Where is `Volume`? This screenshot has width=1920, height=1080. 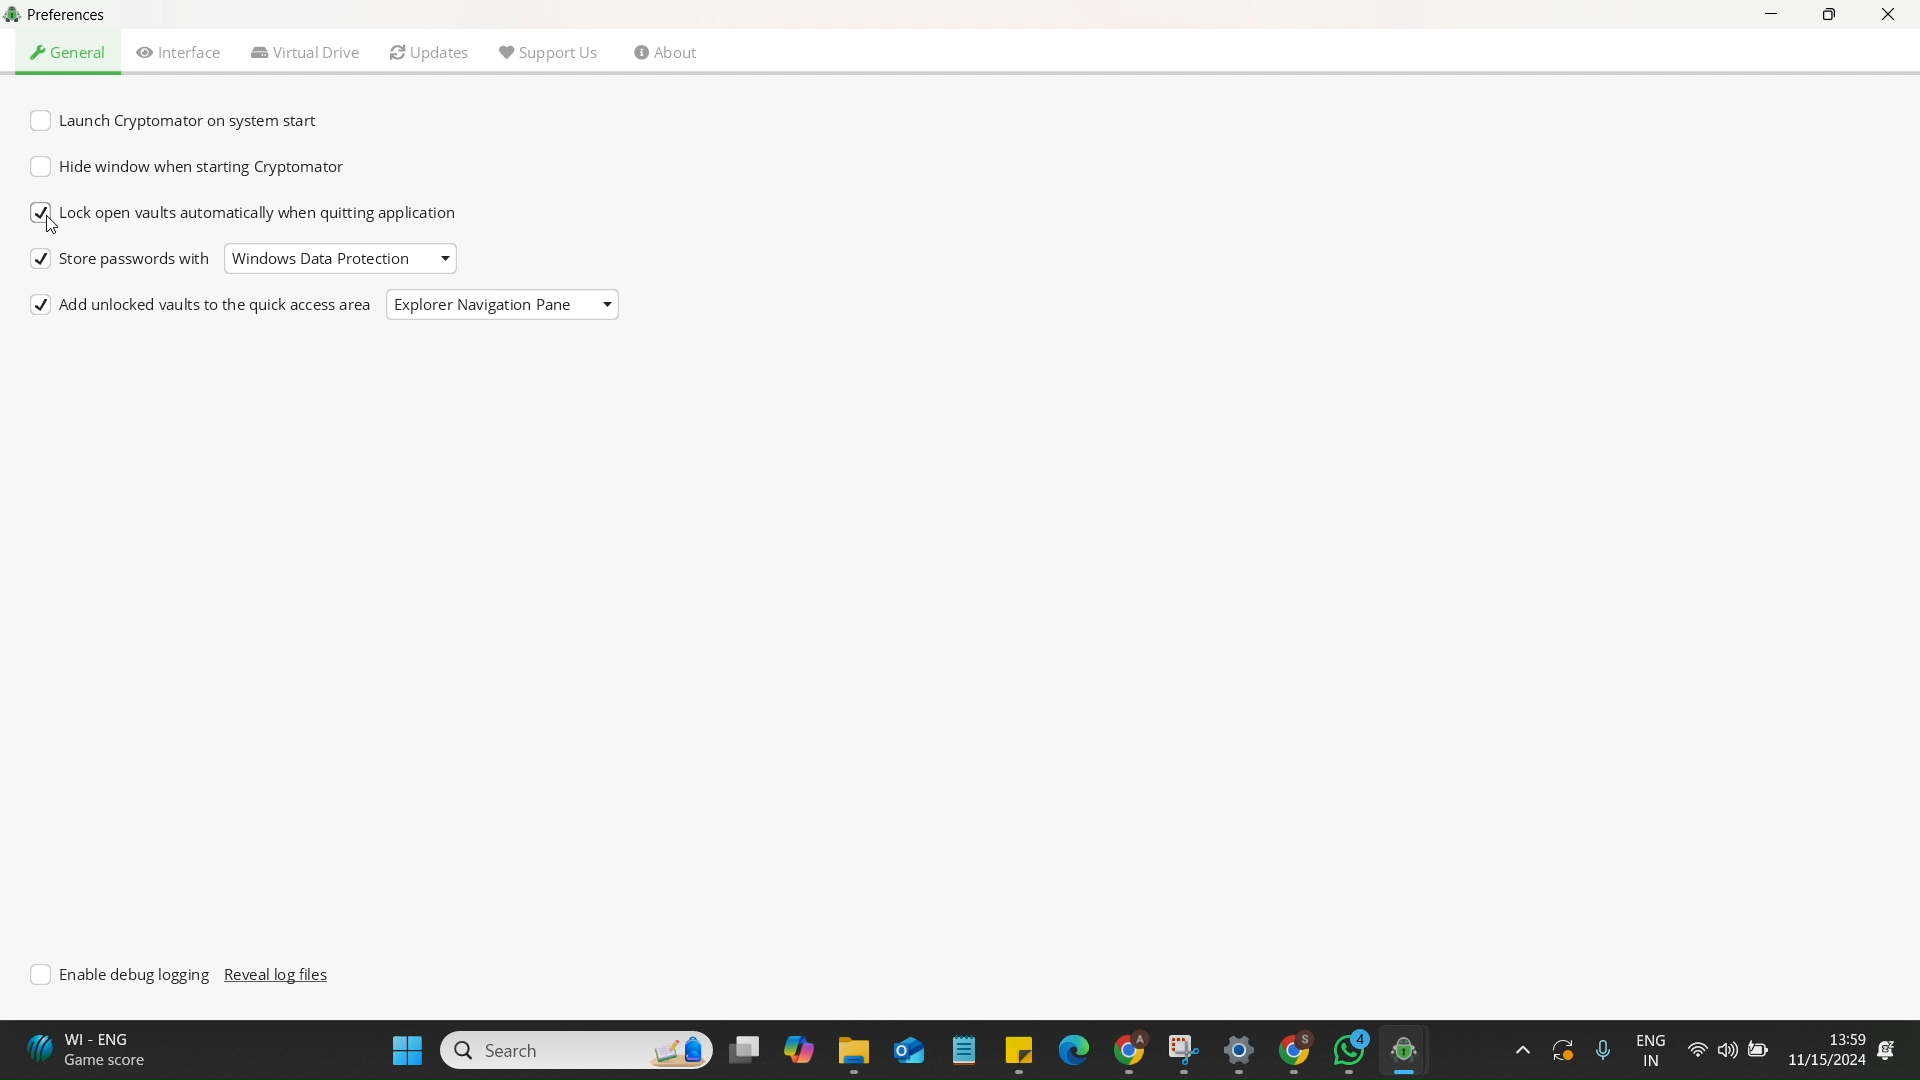 Volume is located at coordinates (1725, 1051).